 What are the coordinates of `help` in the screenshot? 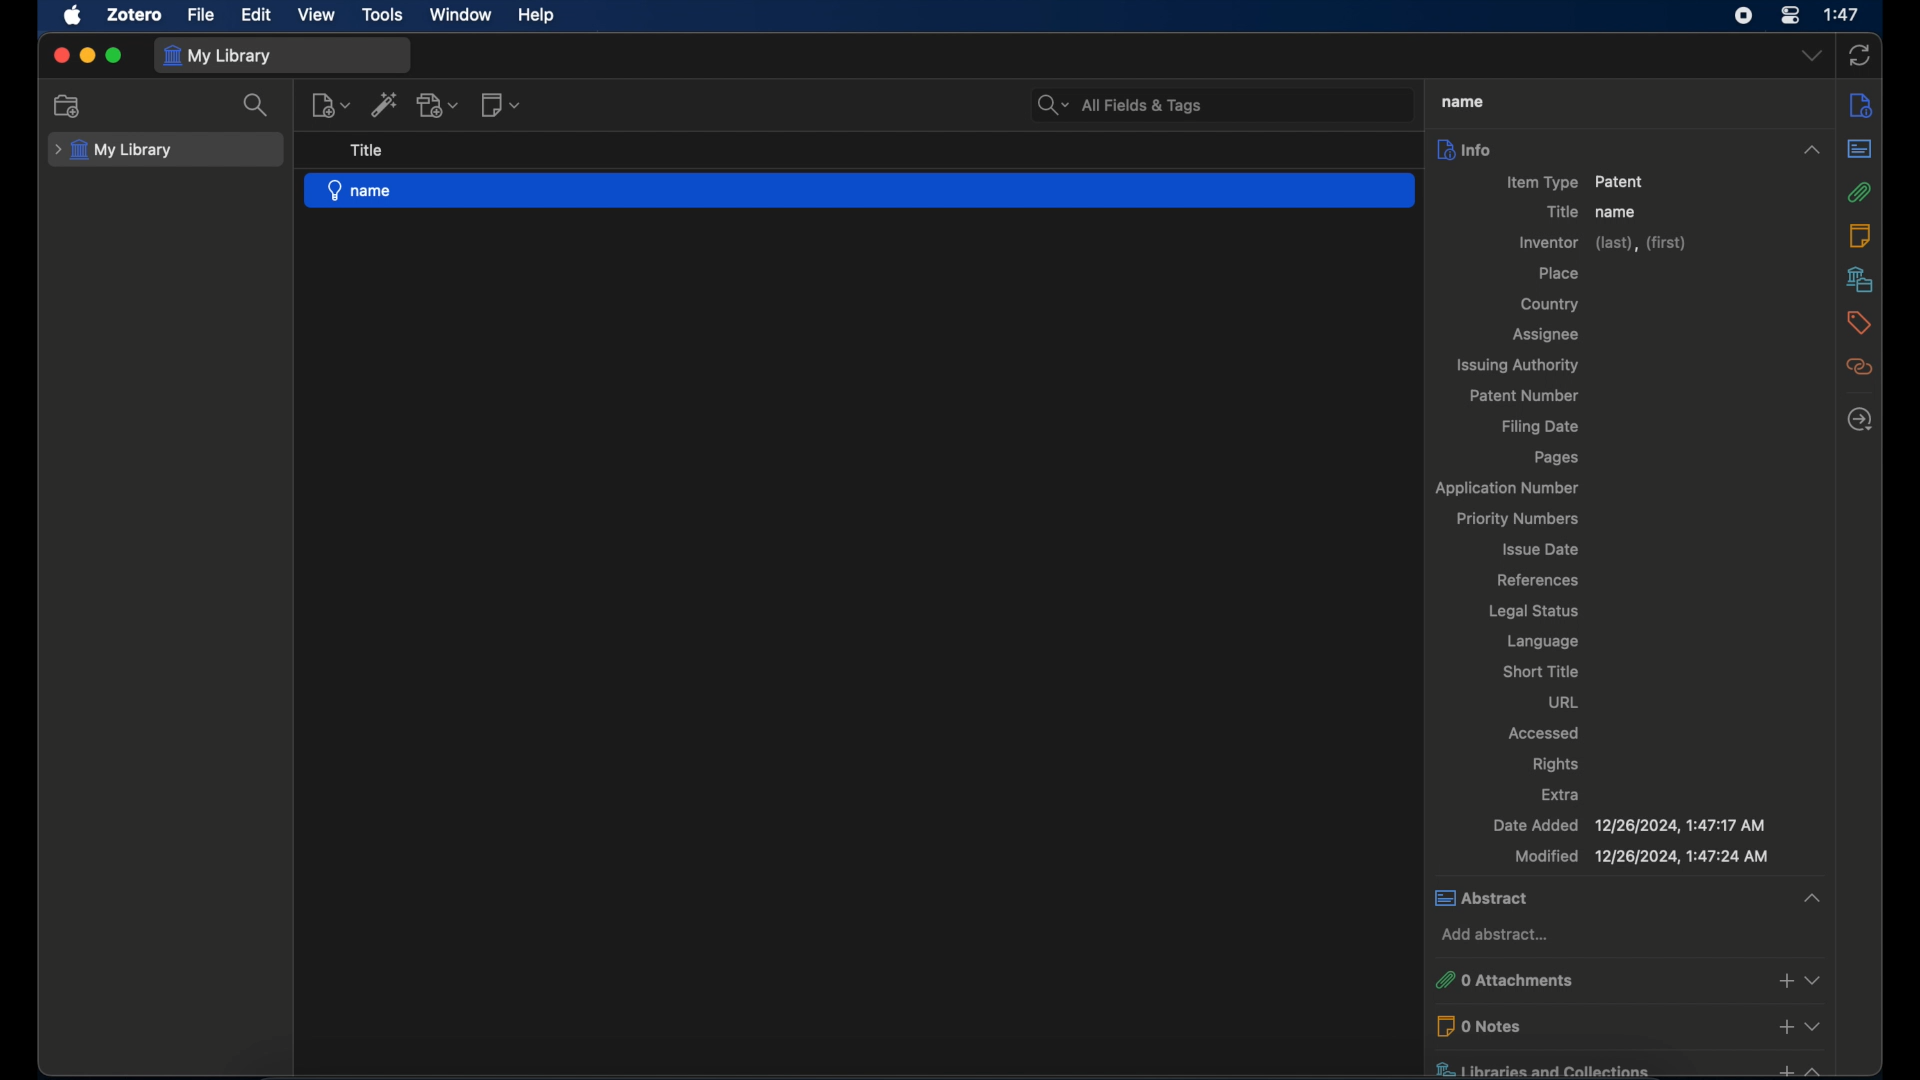 It's located at (536, 16).